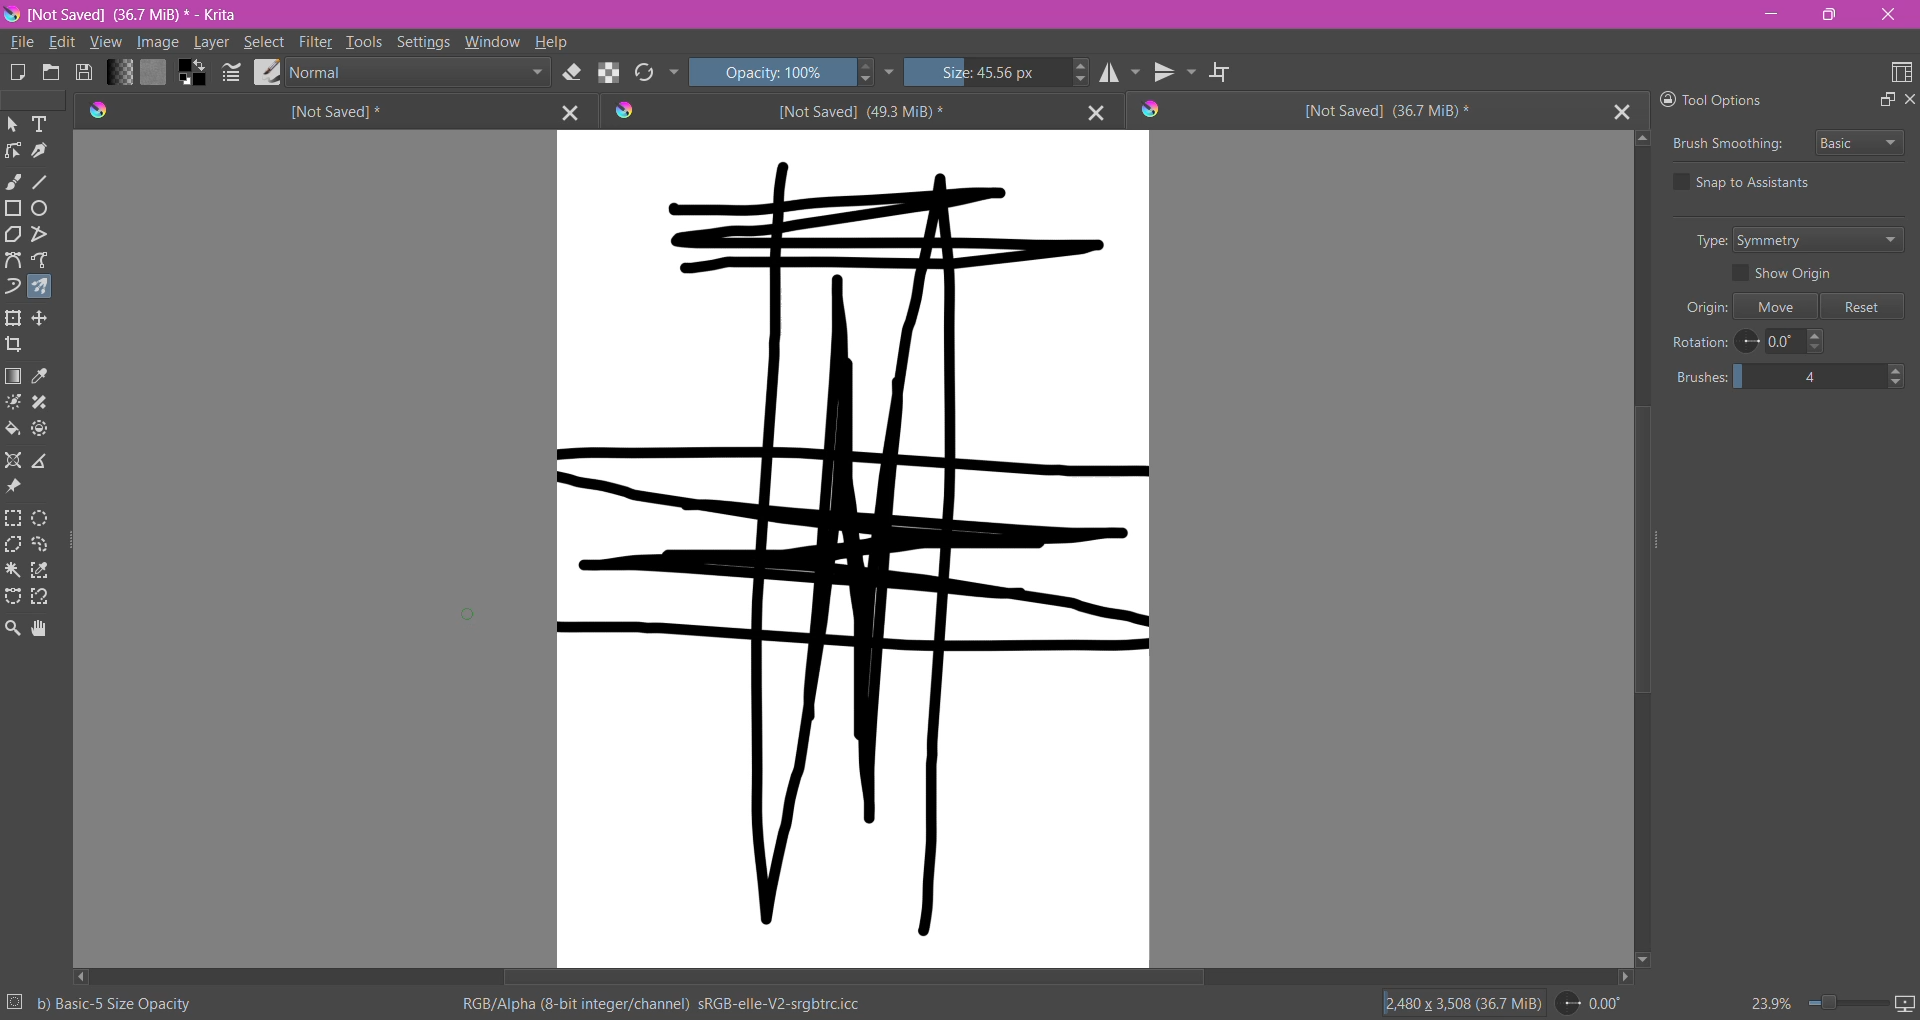 Image resolution: width=1920 pixels, height=1020 pixels. What do you see at coordinates (15, 571) in the screenshot?
I see `Contiguous Selection Tool` at bounding box center [15, 571].